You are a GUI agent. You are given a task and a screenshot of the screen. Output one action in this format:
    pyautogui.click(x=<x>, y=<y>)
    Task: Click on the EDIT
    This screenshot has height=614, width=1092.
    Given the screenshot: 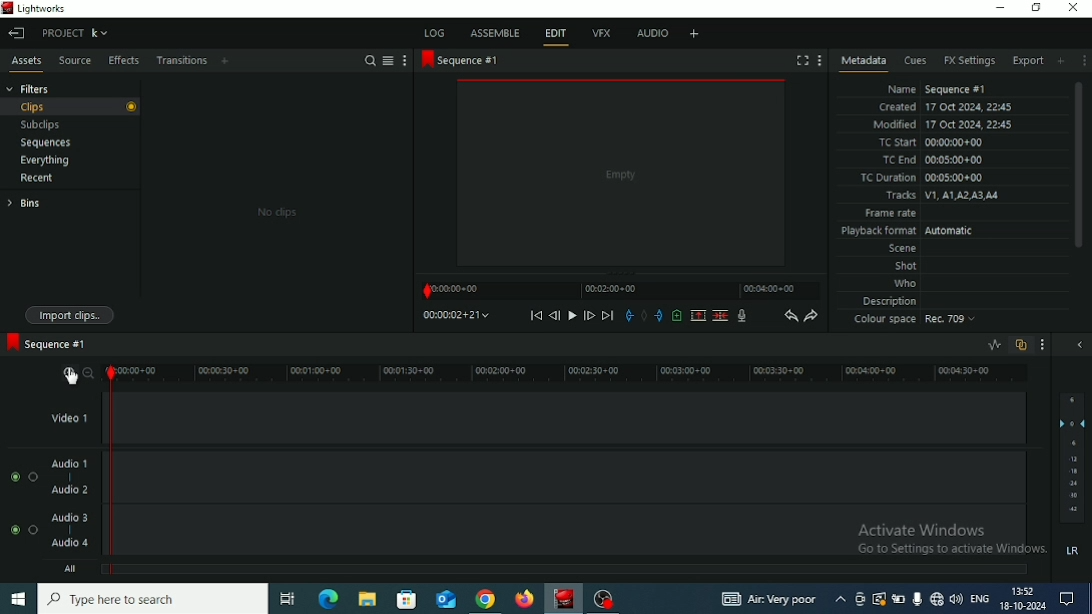 What is the action you would take?
    pyautogui.click(x=558, y=34)
    